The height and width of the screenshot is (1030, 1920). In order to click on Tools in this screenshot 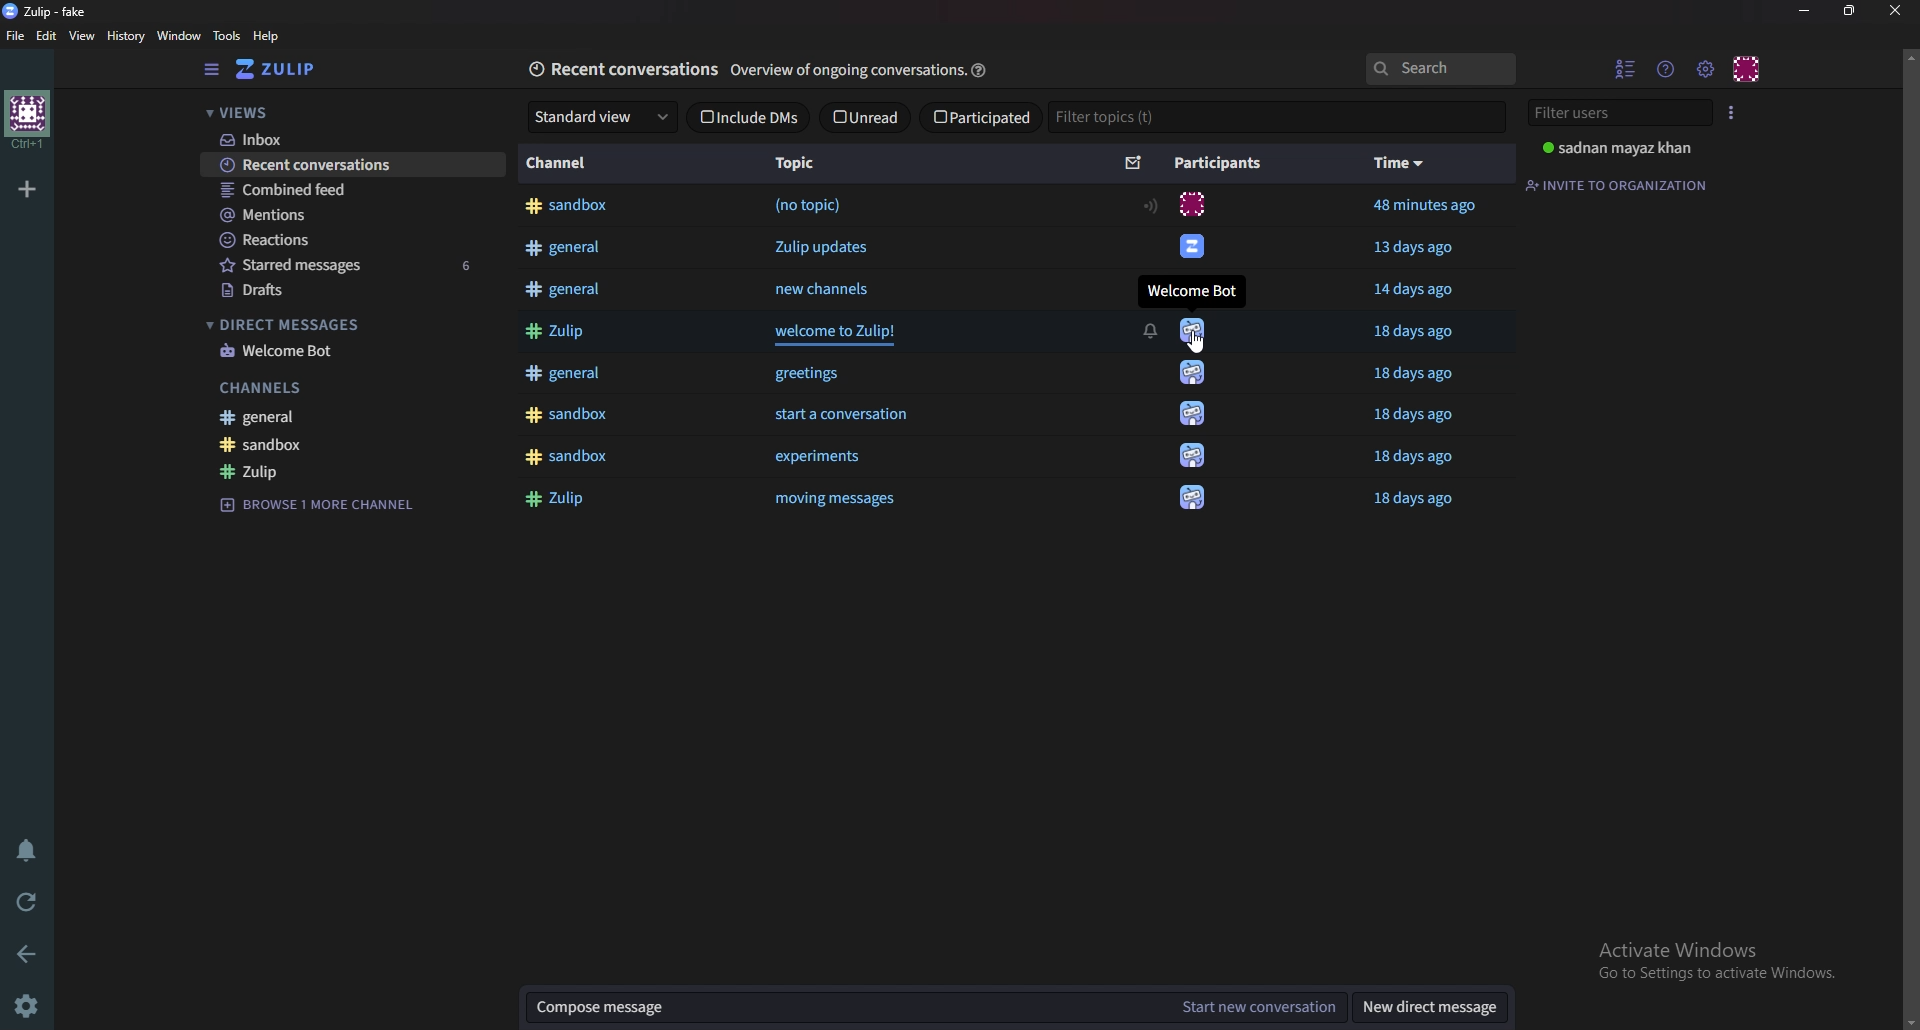, I will do `click(227, 35)`.